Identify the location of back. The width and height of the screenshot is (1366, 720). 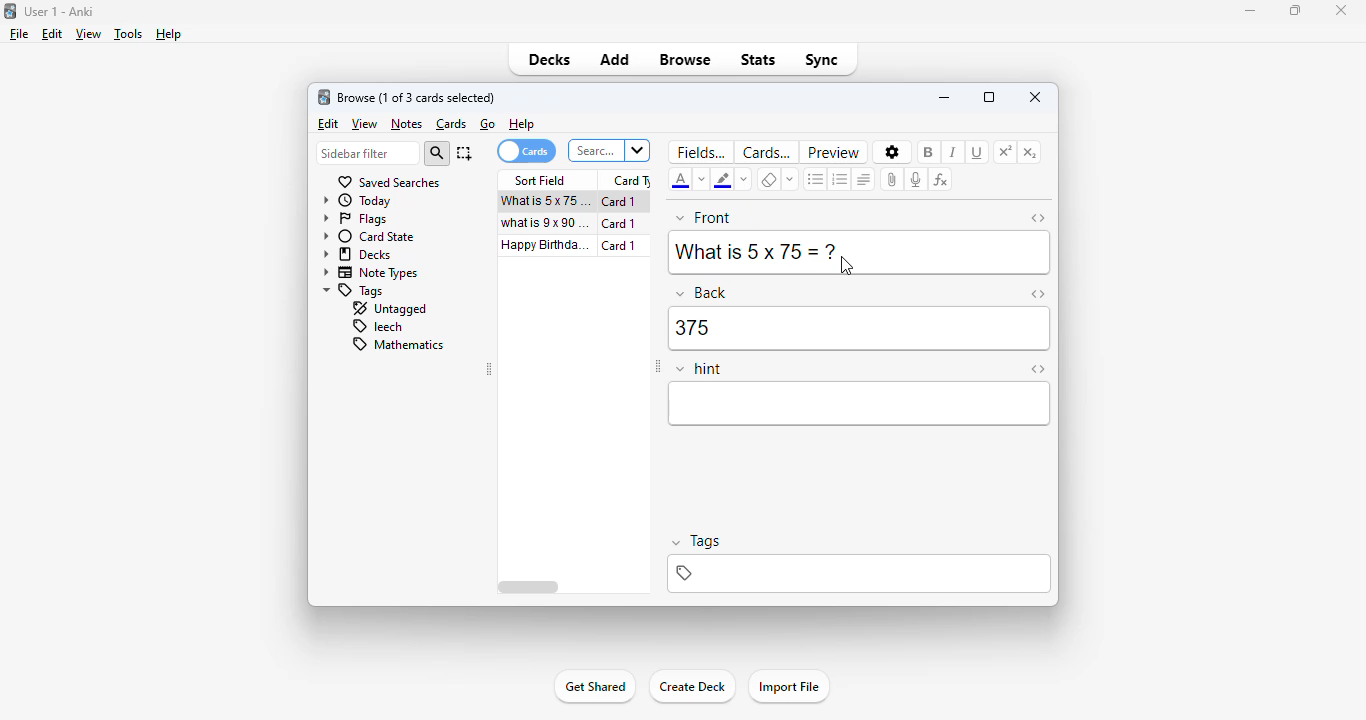
(702, 293).